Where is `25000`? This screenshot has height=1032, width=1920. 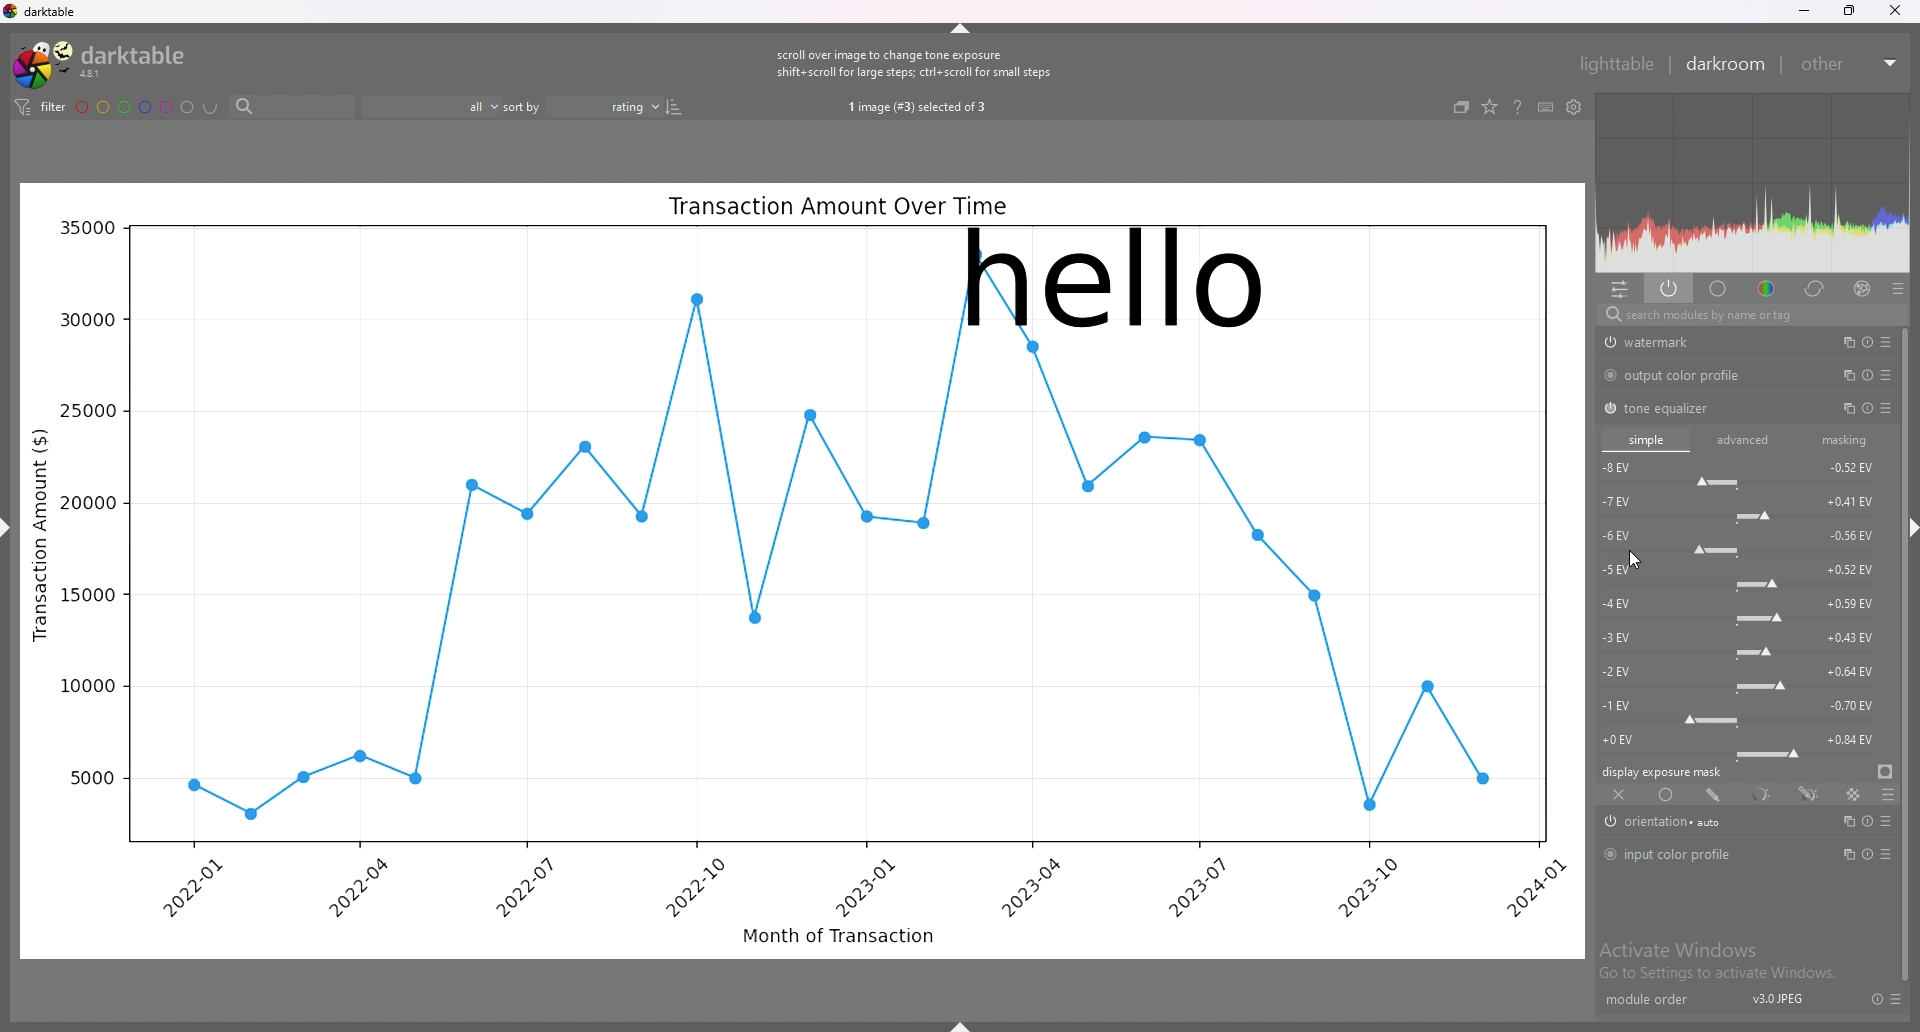
25000 is located at coordinates (87, 409).